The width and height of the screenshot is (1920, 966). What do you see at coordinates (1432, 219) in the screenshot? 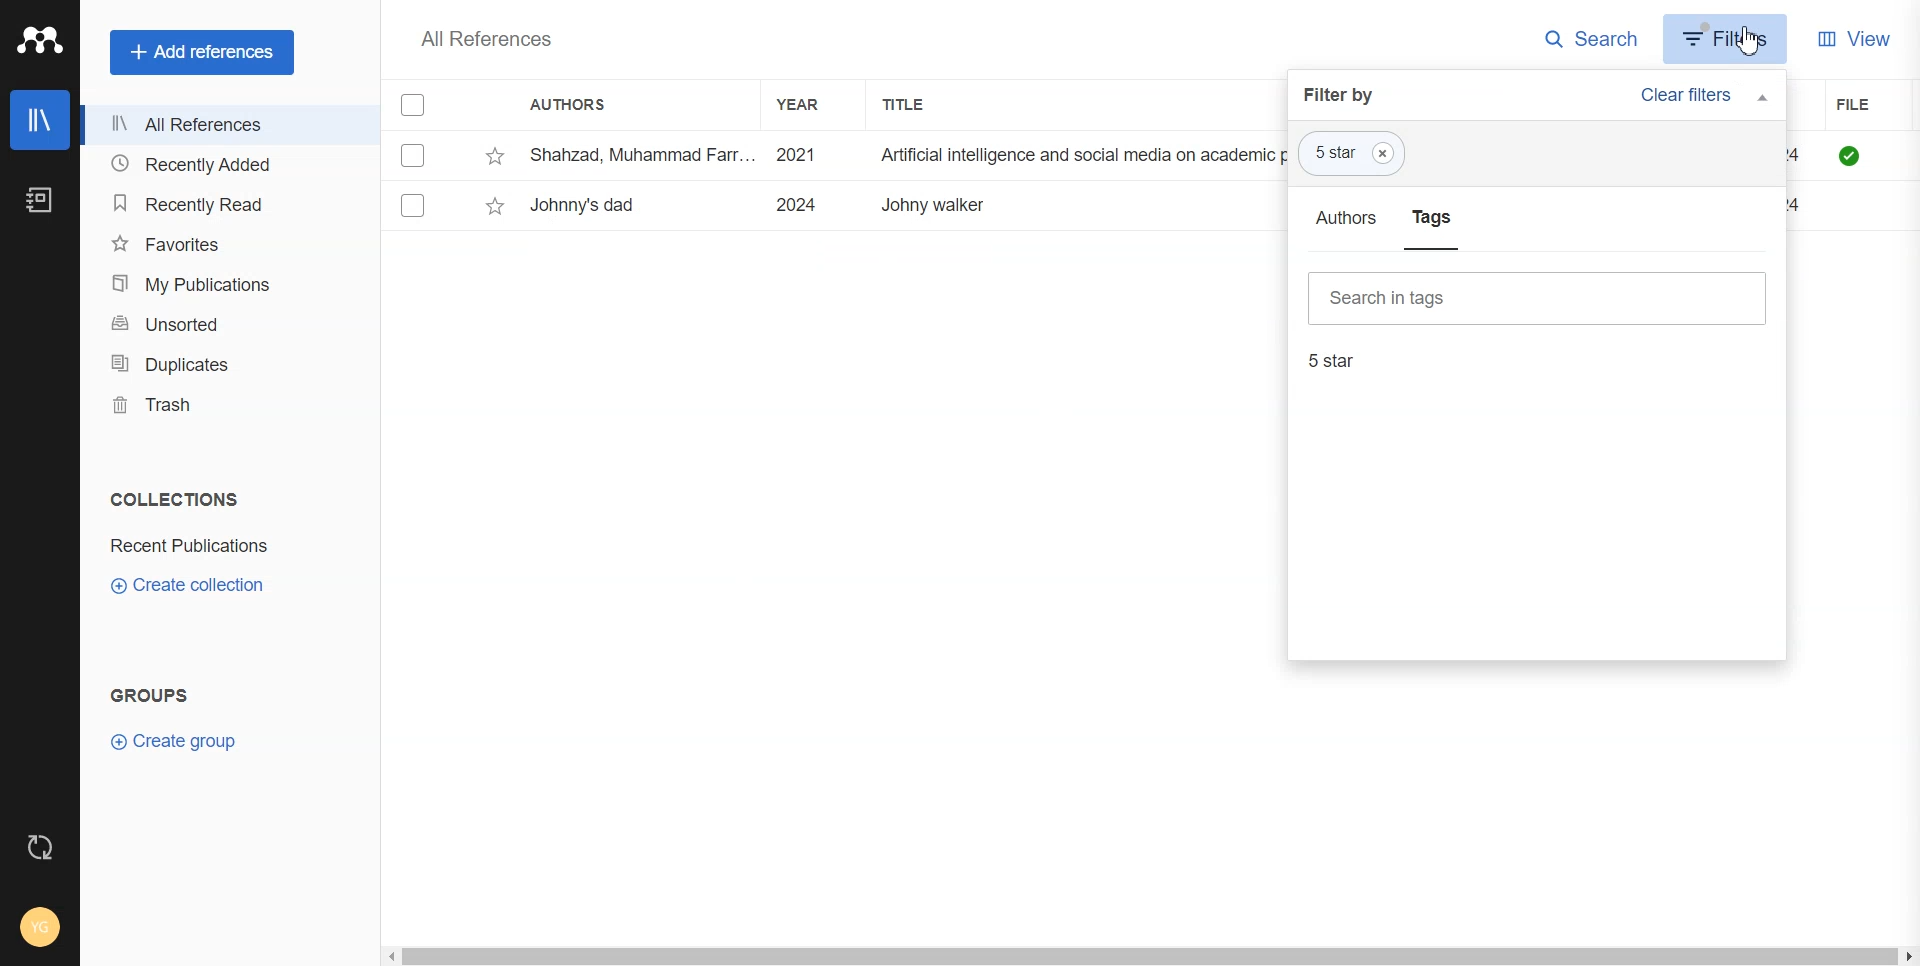
I see `Tags` at bounding box center [1432, 219].